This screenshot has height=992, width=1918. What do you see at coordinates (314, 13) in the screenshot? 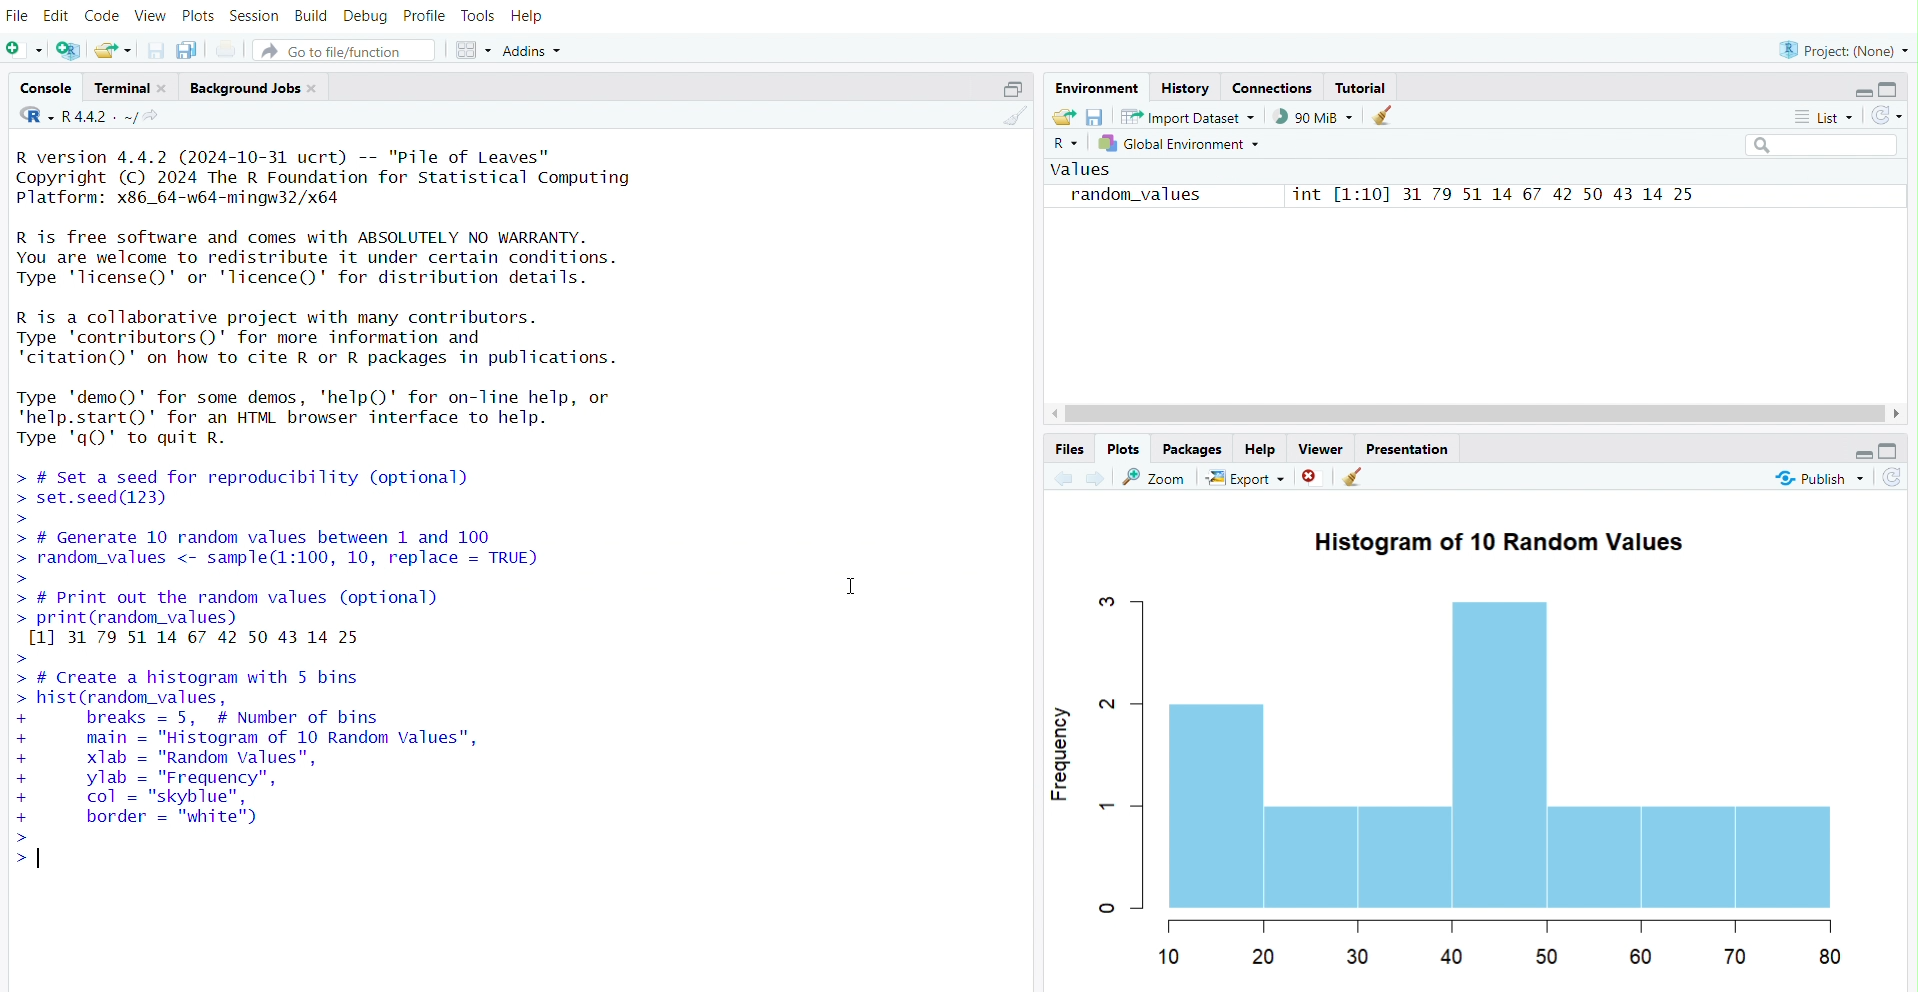
I see `build` at bounding box center [314, 13].